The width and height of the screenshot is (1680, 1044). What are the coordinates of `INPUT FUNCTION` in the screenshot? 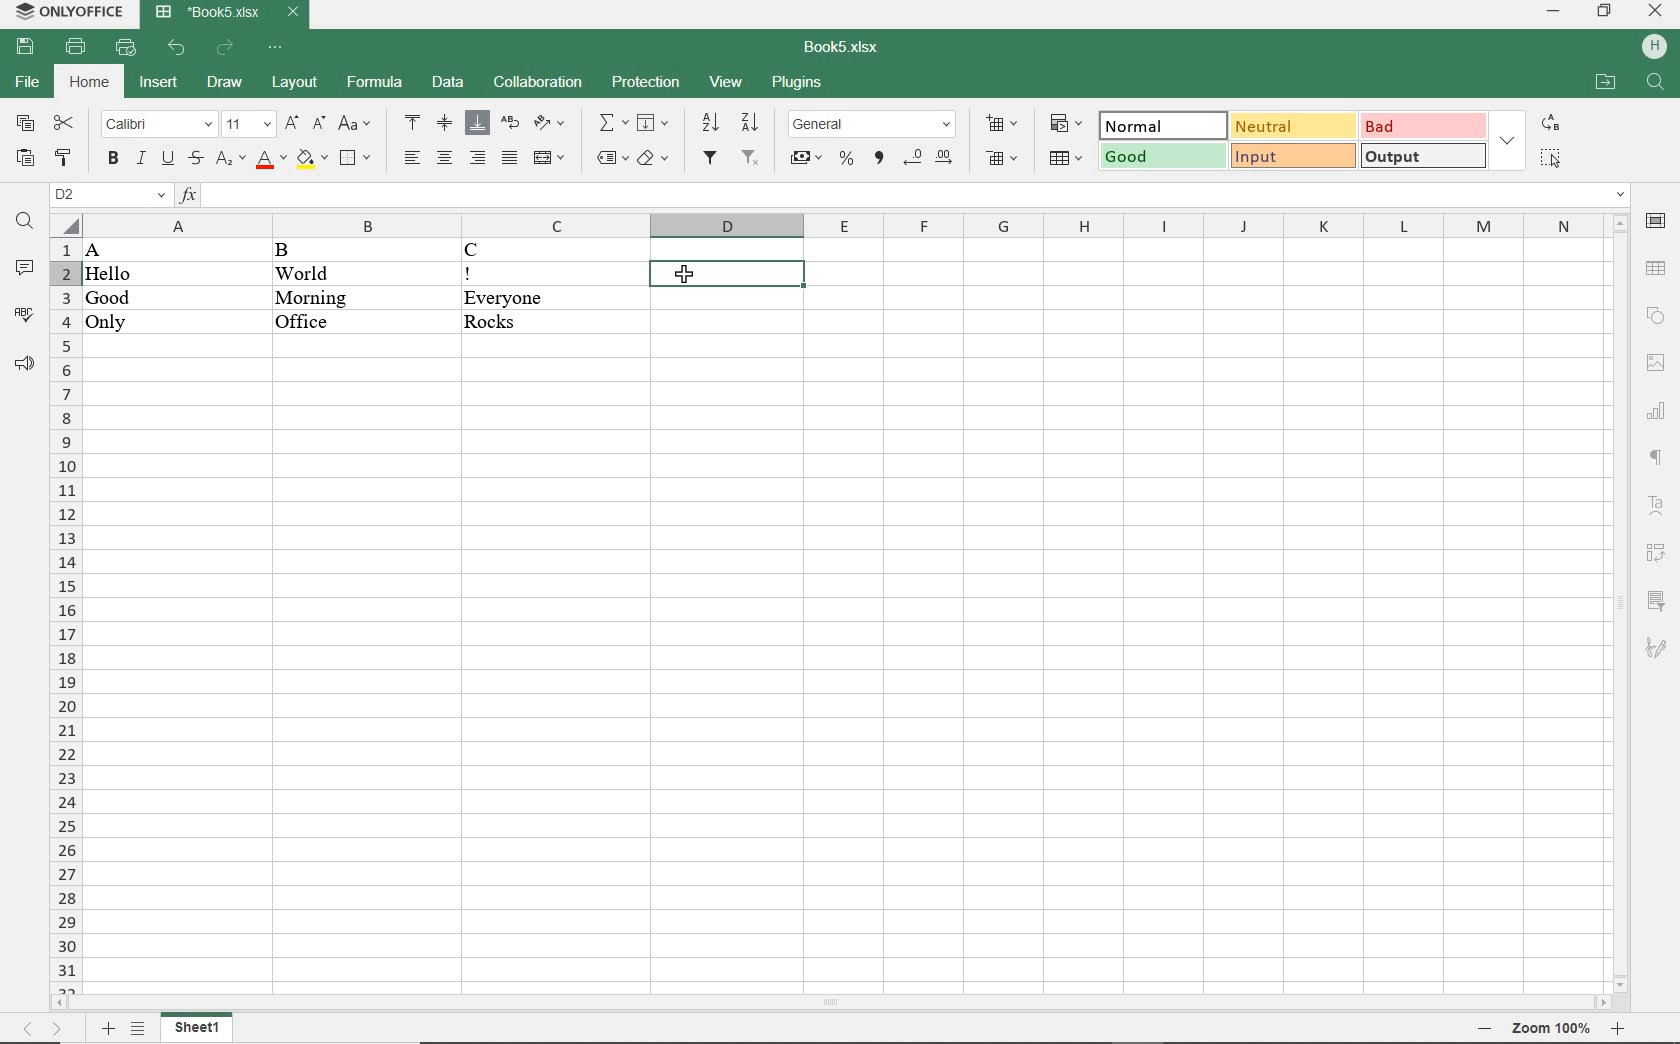 It's located at (904, 195).